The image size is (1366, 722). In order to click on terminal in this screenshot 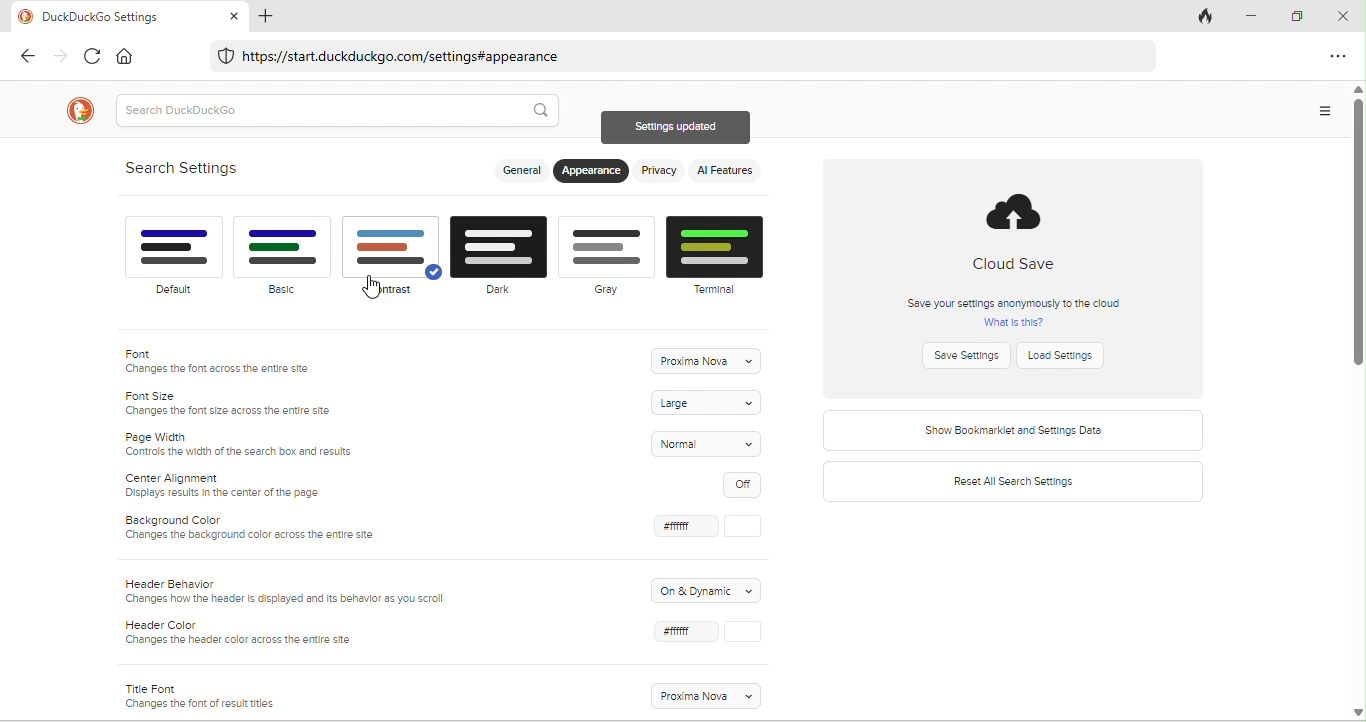, I will do `click(720, 253)`.